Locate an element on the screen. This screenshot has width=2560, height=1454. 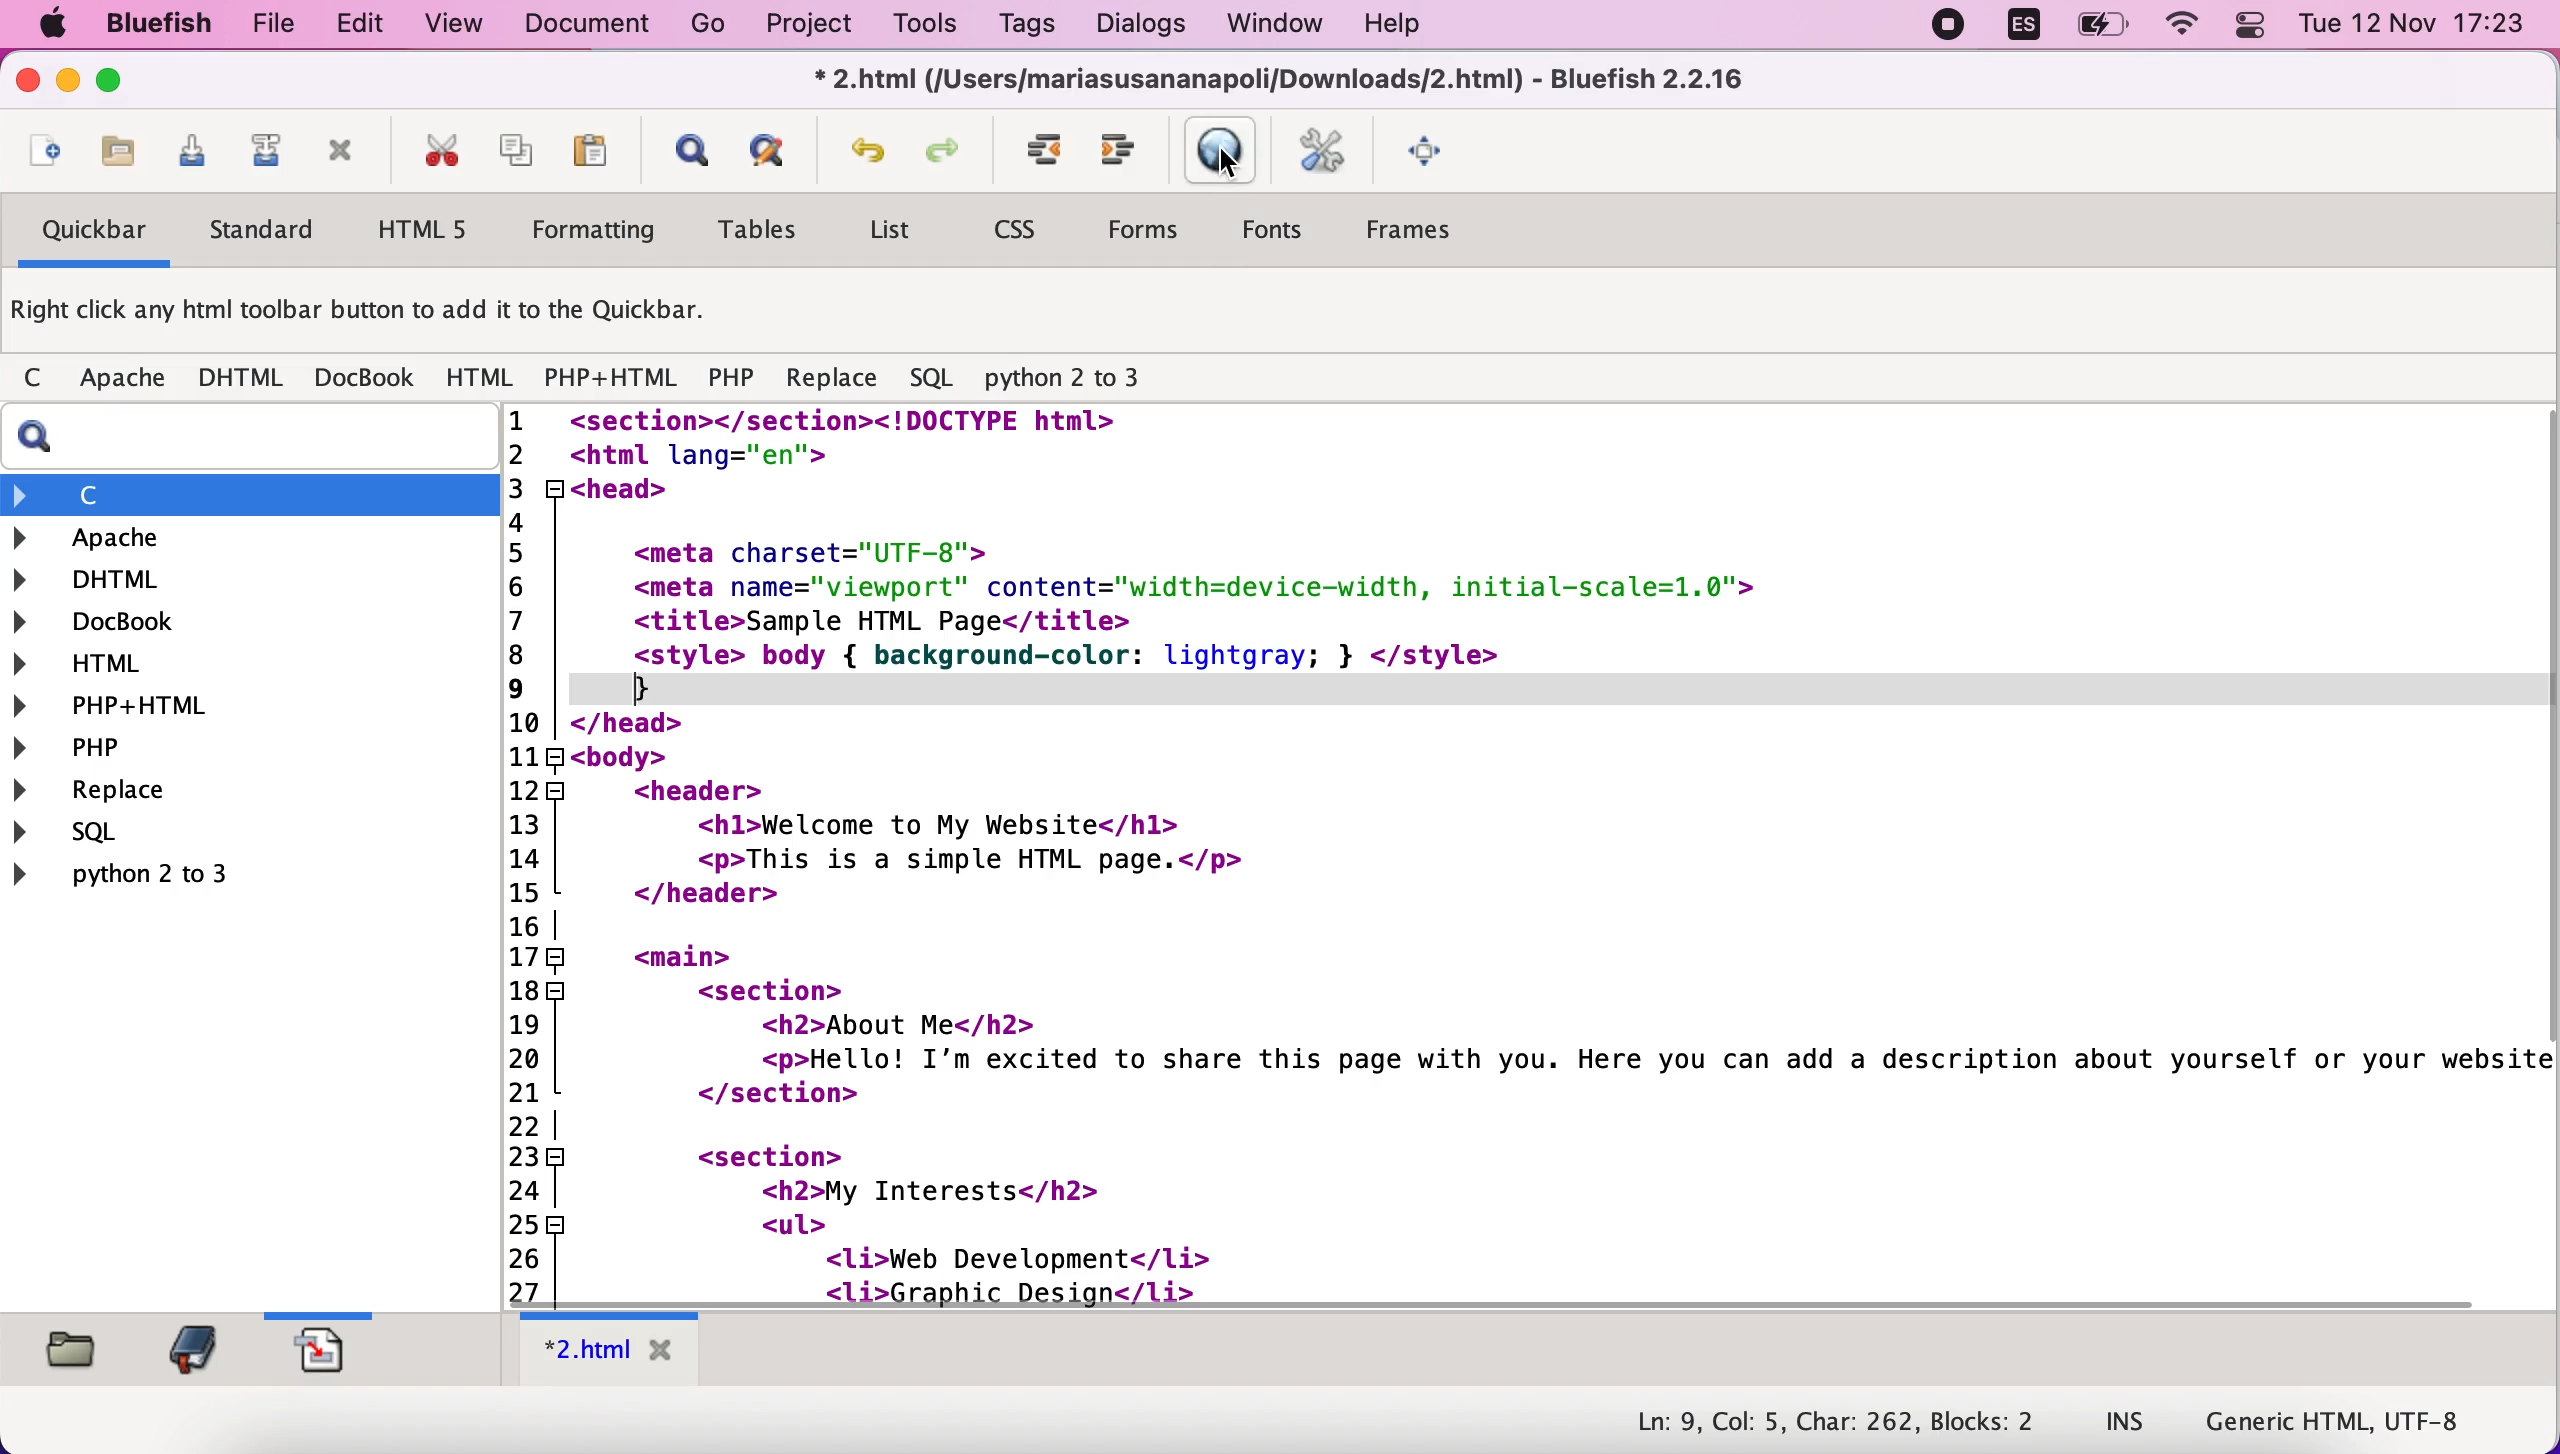
indent is located at coordinates (1046, 152).